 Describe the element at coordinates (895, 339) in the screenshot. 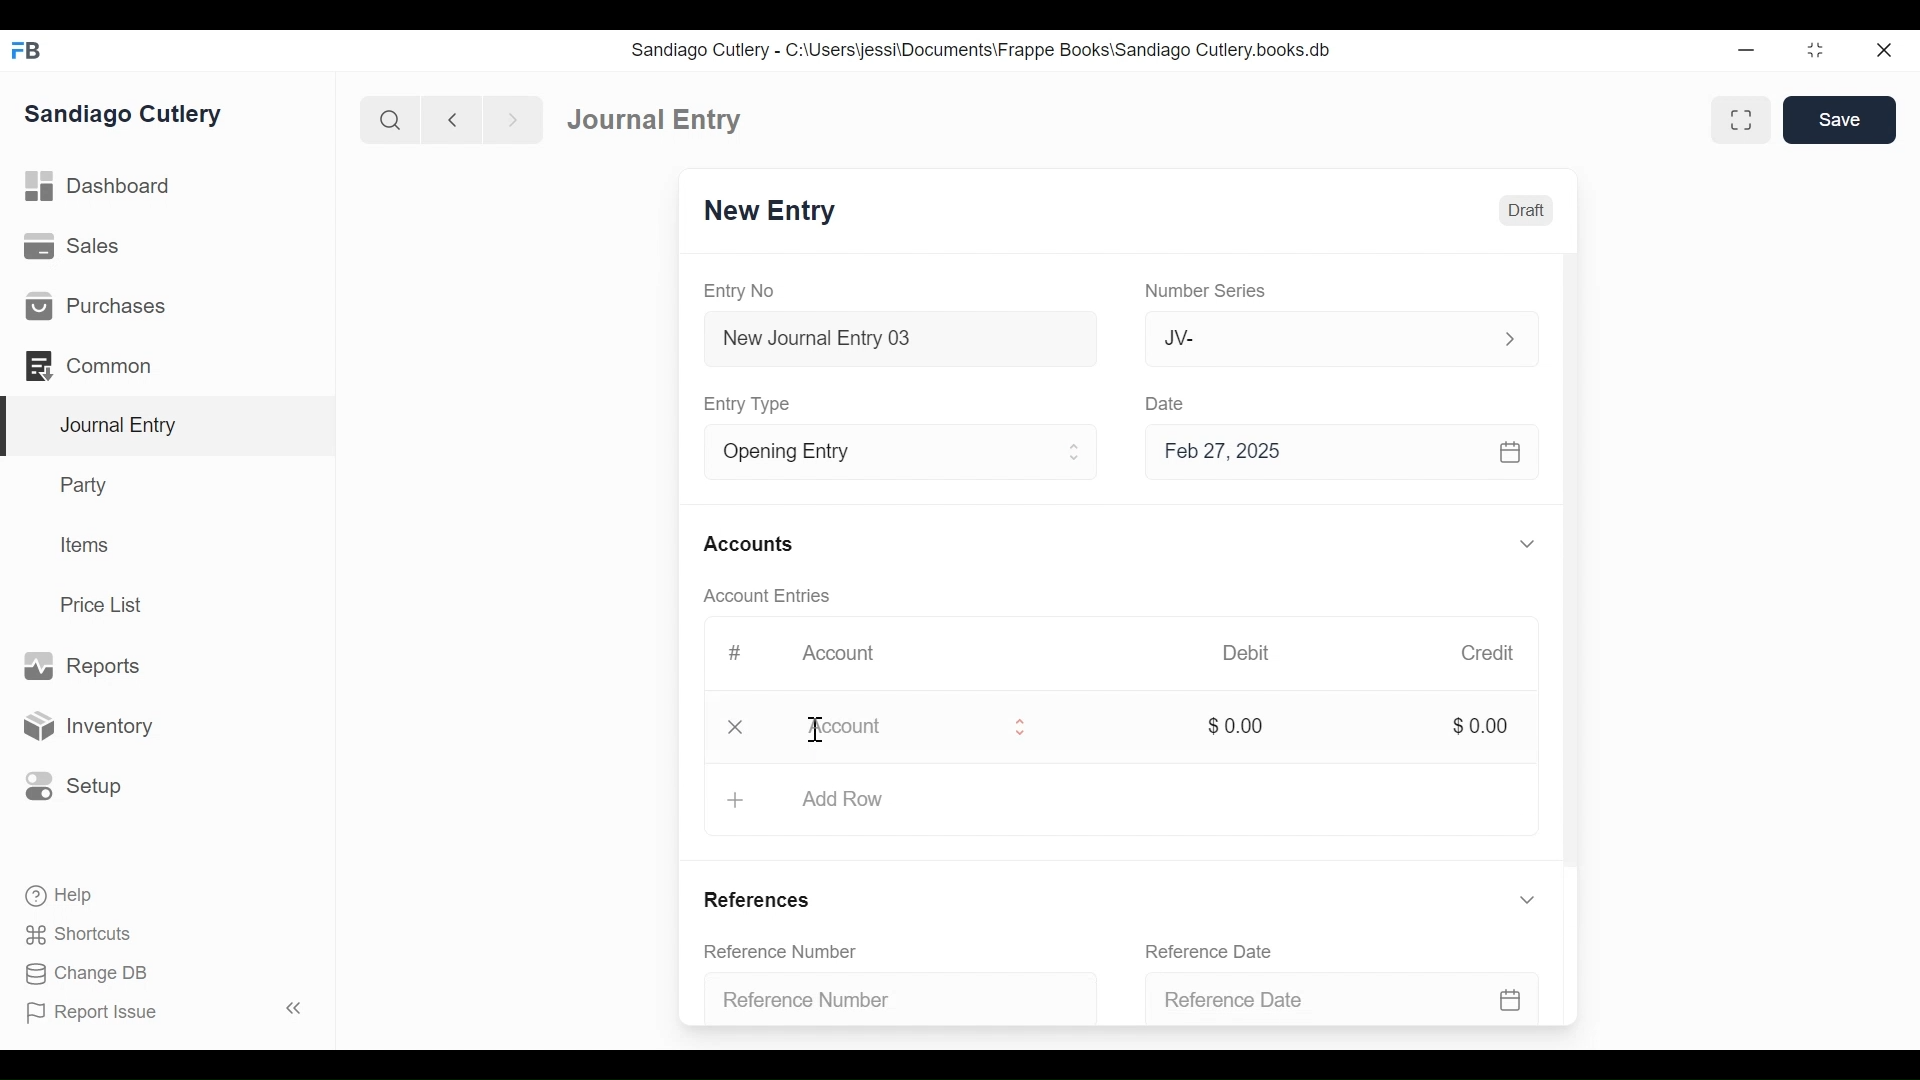

I see `New Journal Entry 03` at that location.